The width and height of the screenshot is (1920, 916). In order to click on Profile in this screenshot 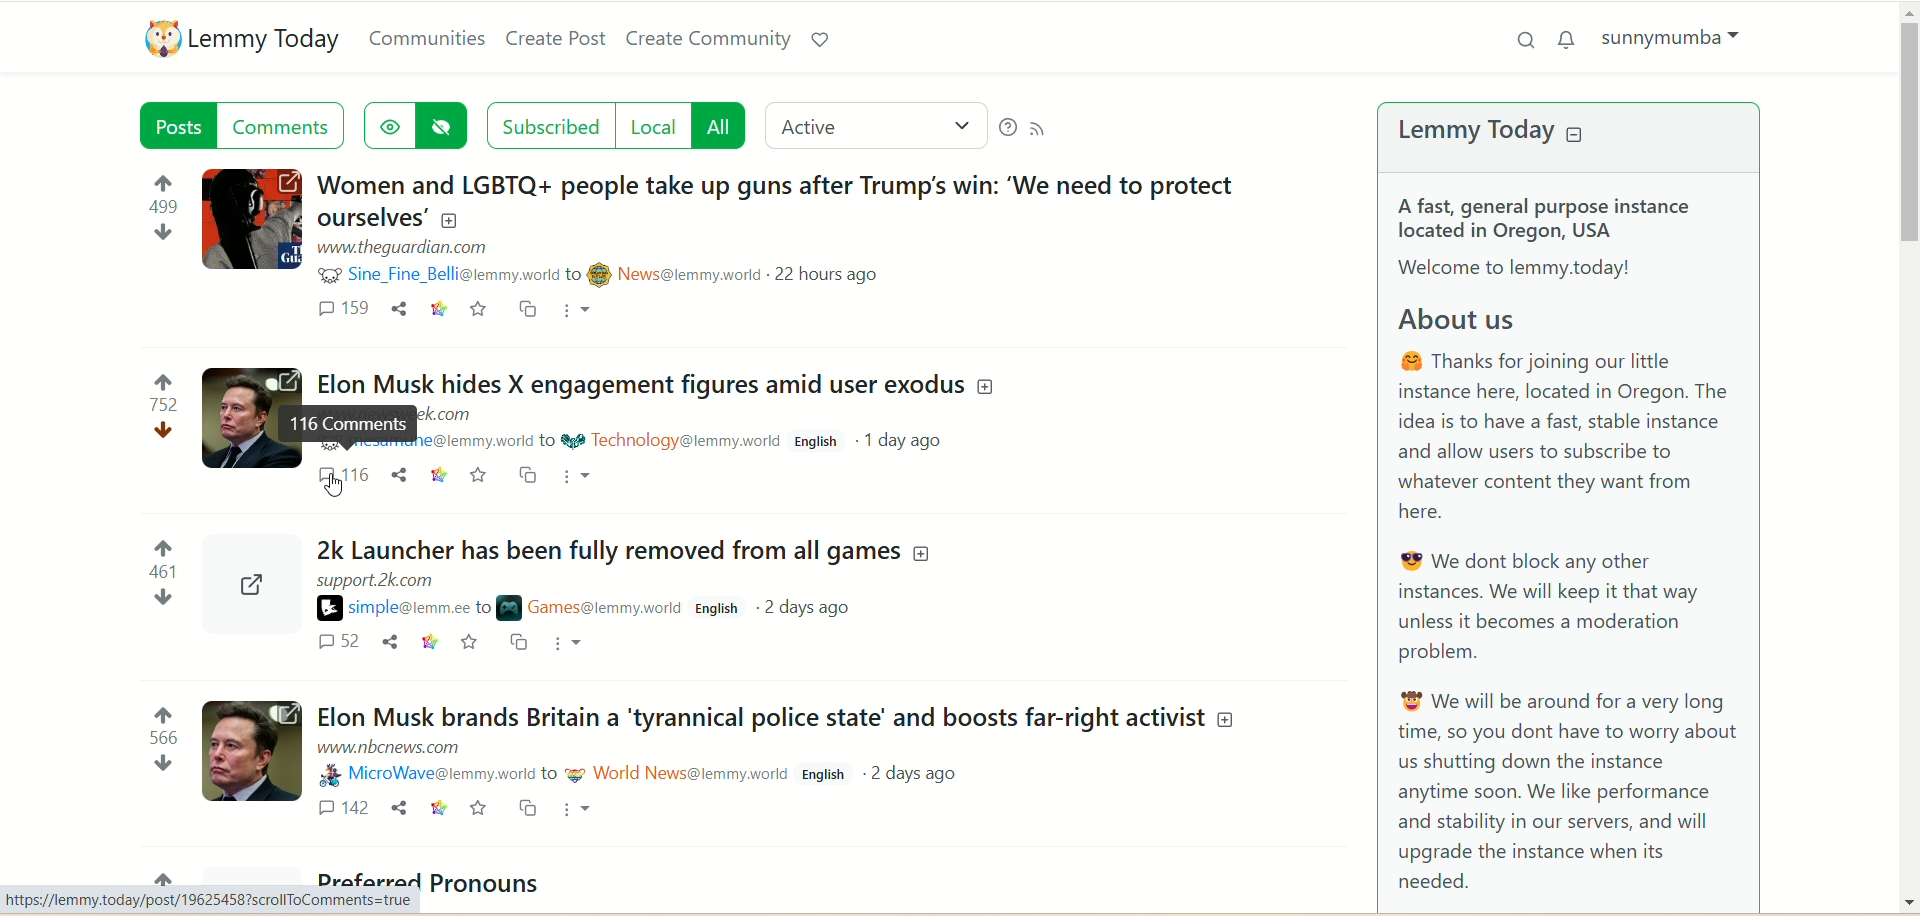, I will do `click(249, 587)`.